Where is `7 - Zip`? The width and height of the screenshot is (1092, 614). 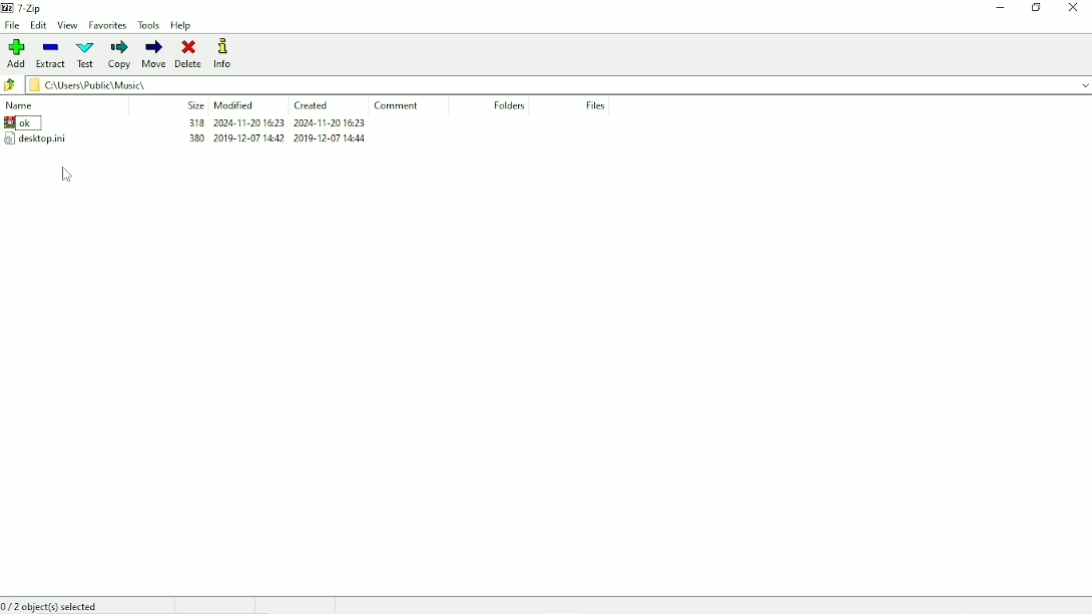 7 - Zip is located at coordinates (25, 7).